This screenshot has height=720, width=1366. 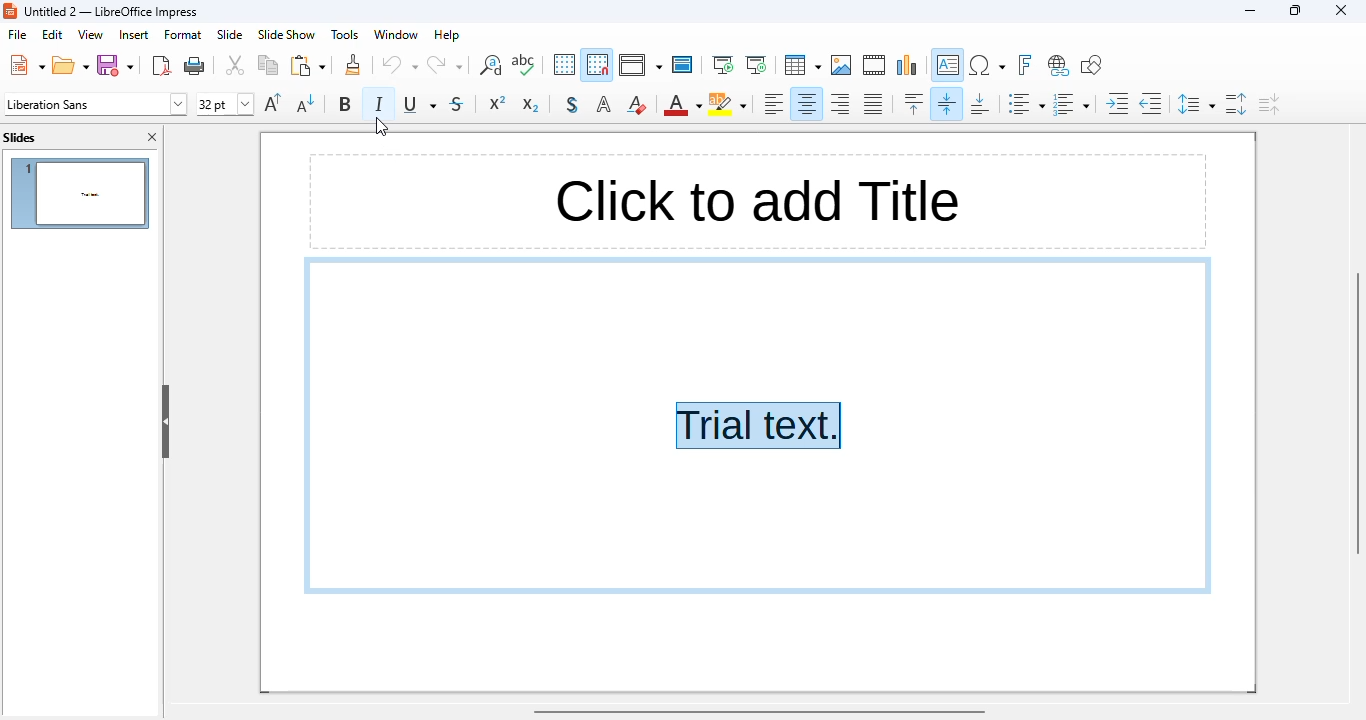 What do you see at coordinates (231, 34) in the screenshot?
I see `slide` at bounding box center [231, 34].